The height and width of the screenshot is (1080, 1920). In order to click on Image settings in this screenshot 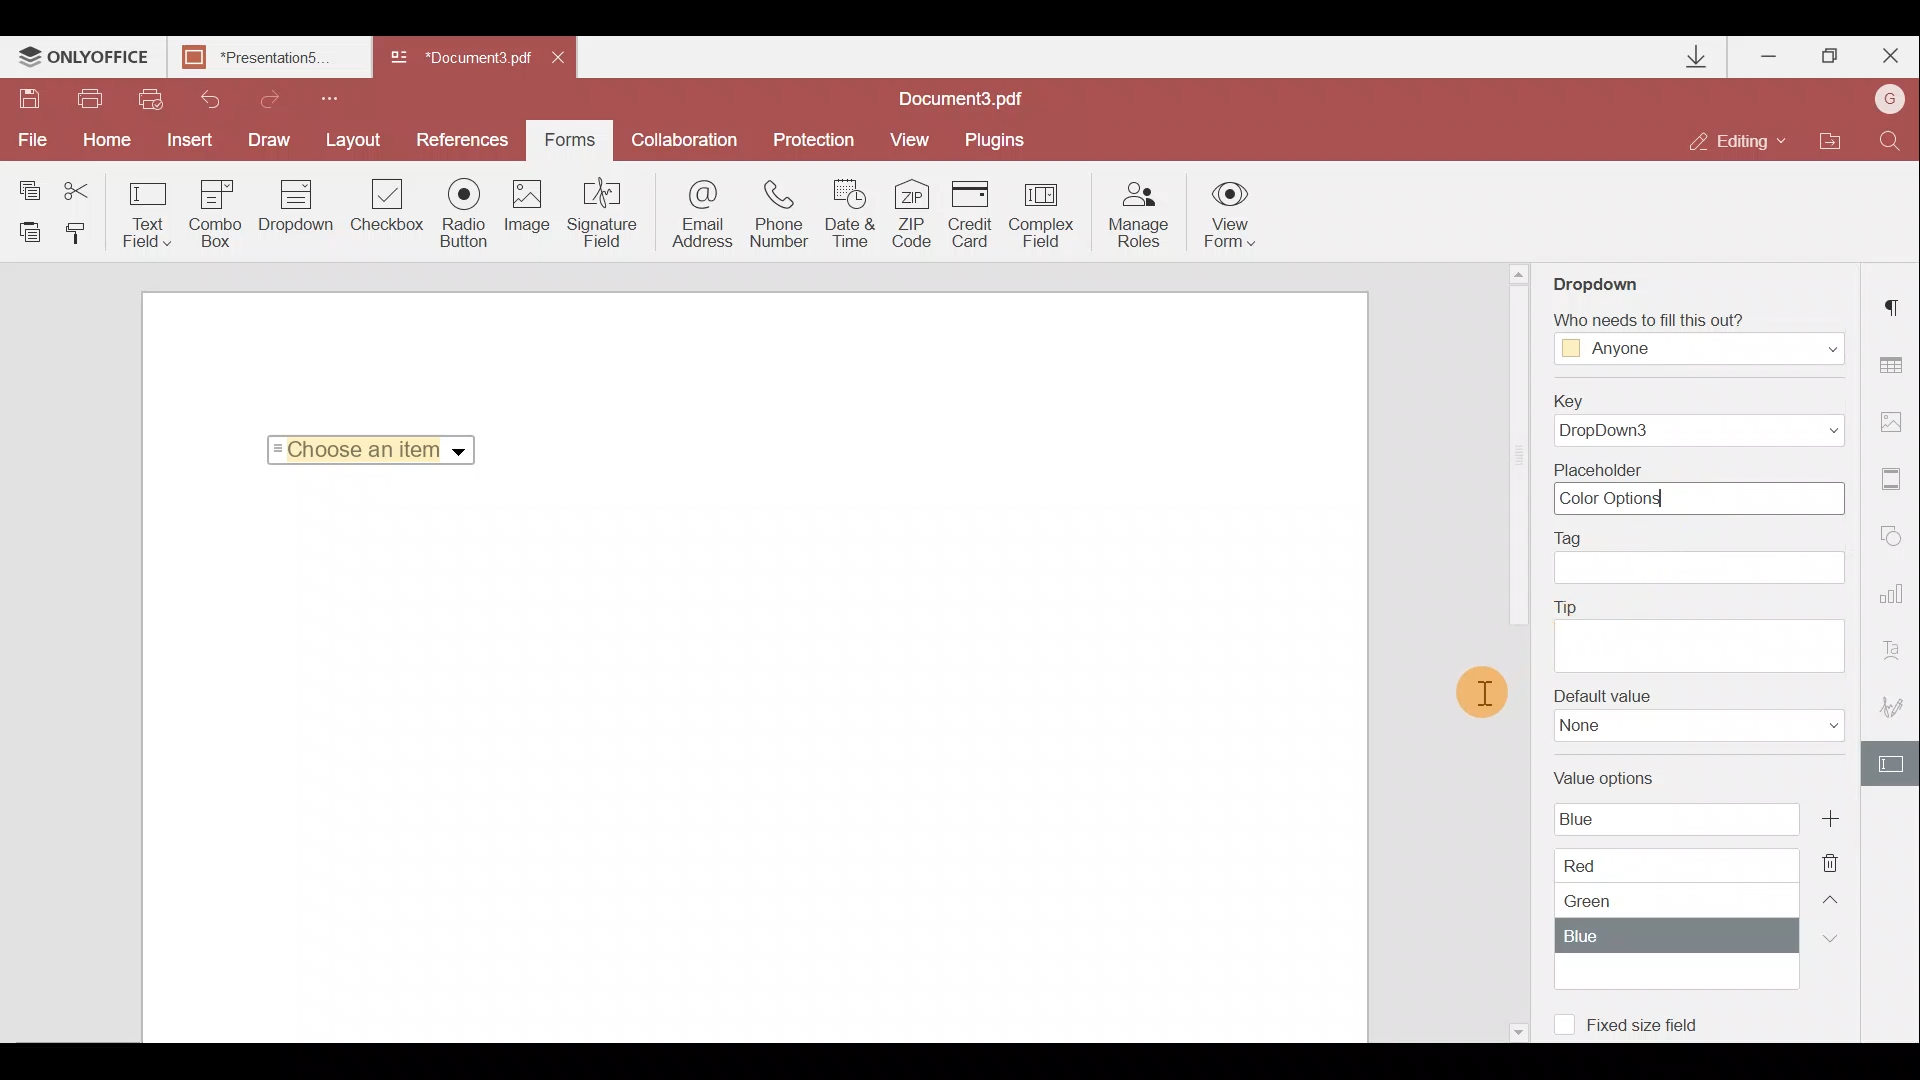, I will do `click(1897, 421)`.